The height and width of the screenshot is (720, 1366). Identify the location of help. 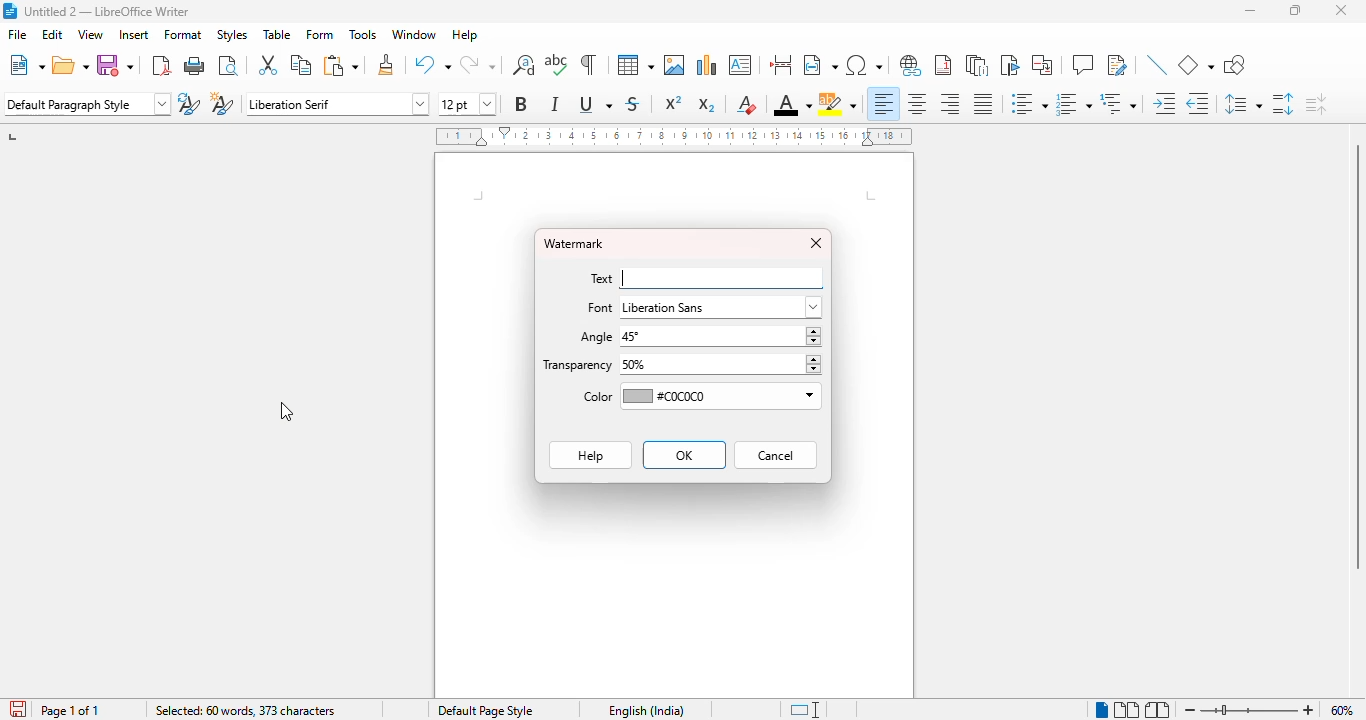
(465, 35).